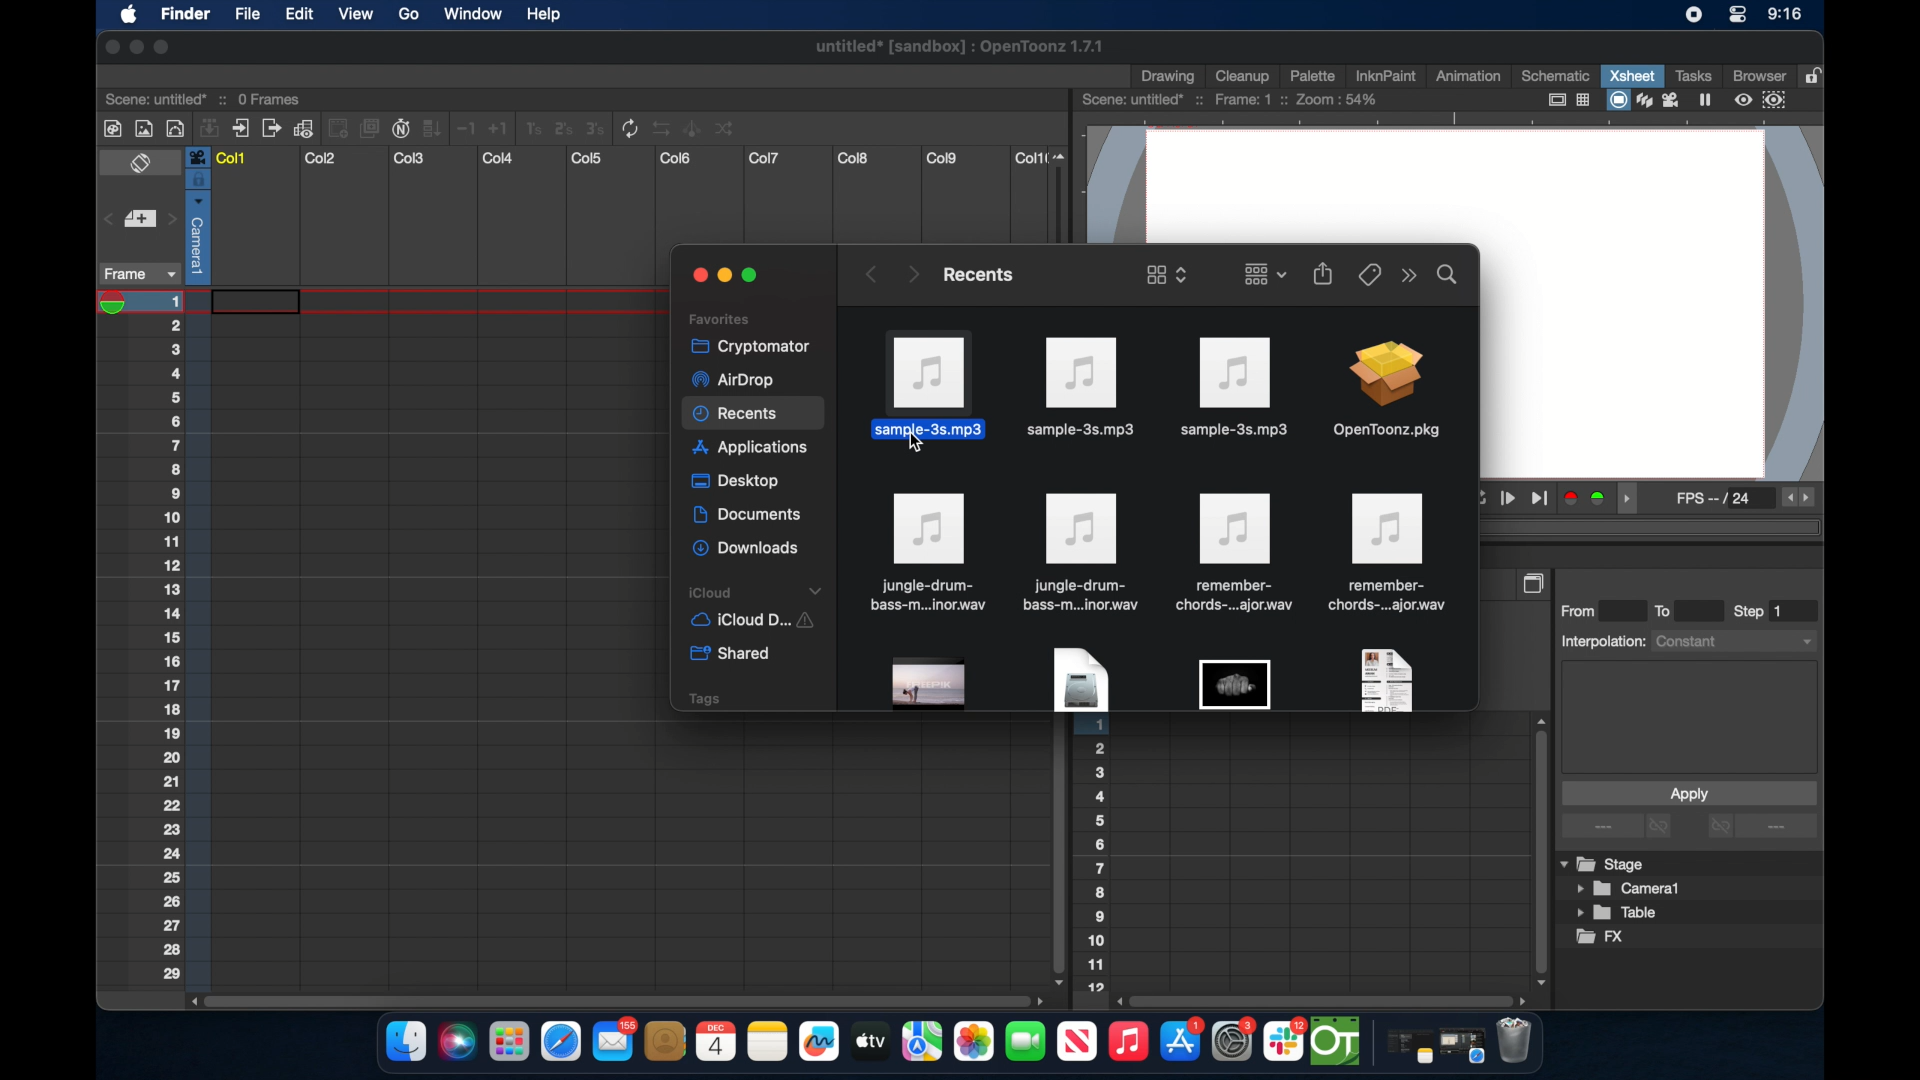  What do you see at coordinates (1670, 610) in the screenshot?
I see `to` at bounding box center [1670, 610].